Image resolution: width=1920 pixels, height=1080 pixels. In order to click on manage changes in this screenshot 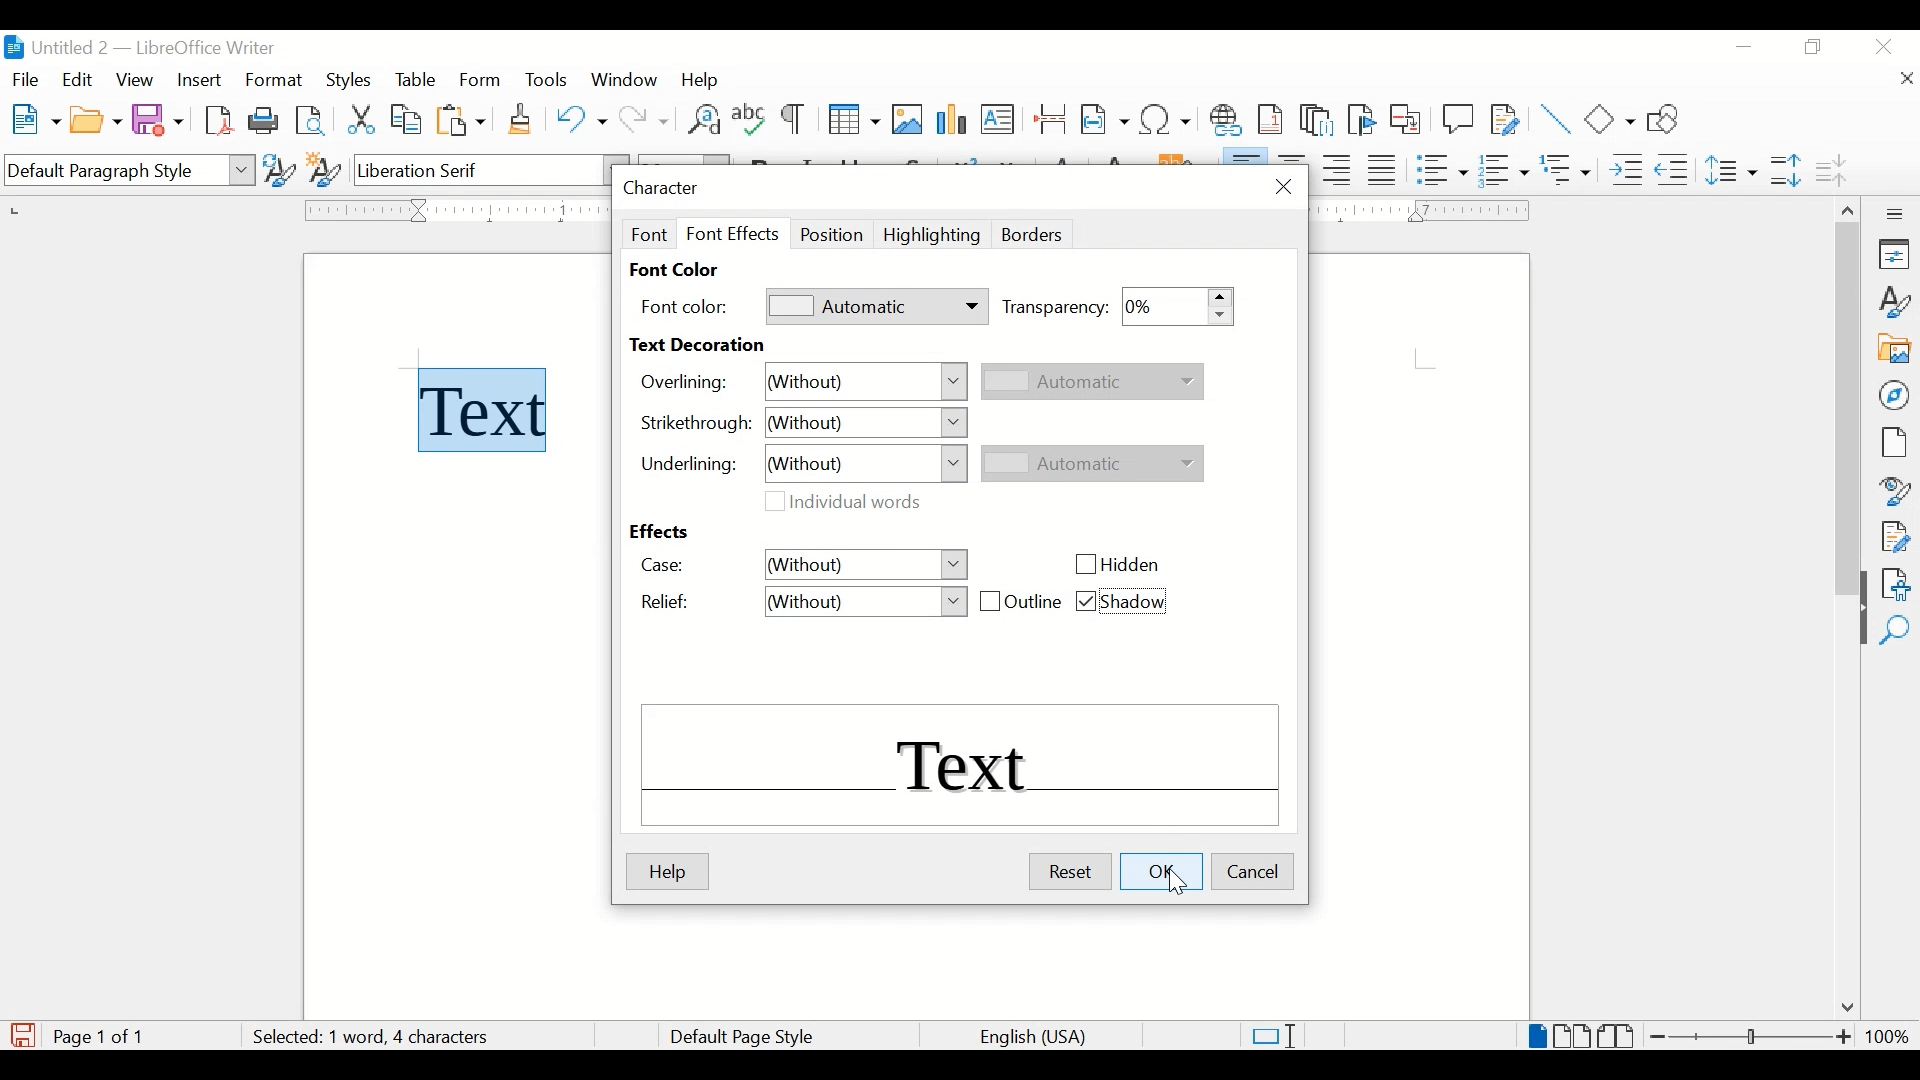, I will do `click(1895, 537)`.